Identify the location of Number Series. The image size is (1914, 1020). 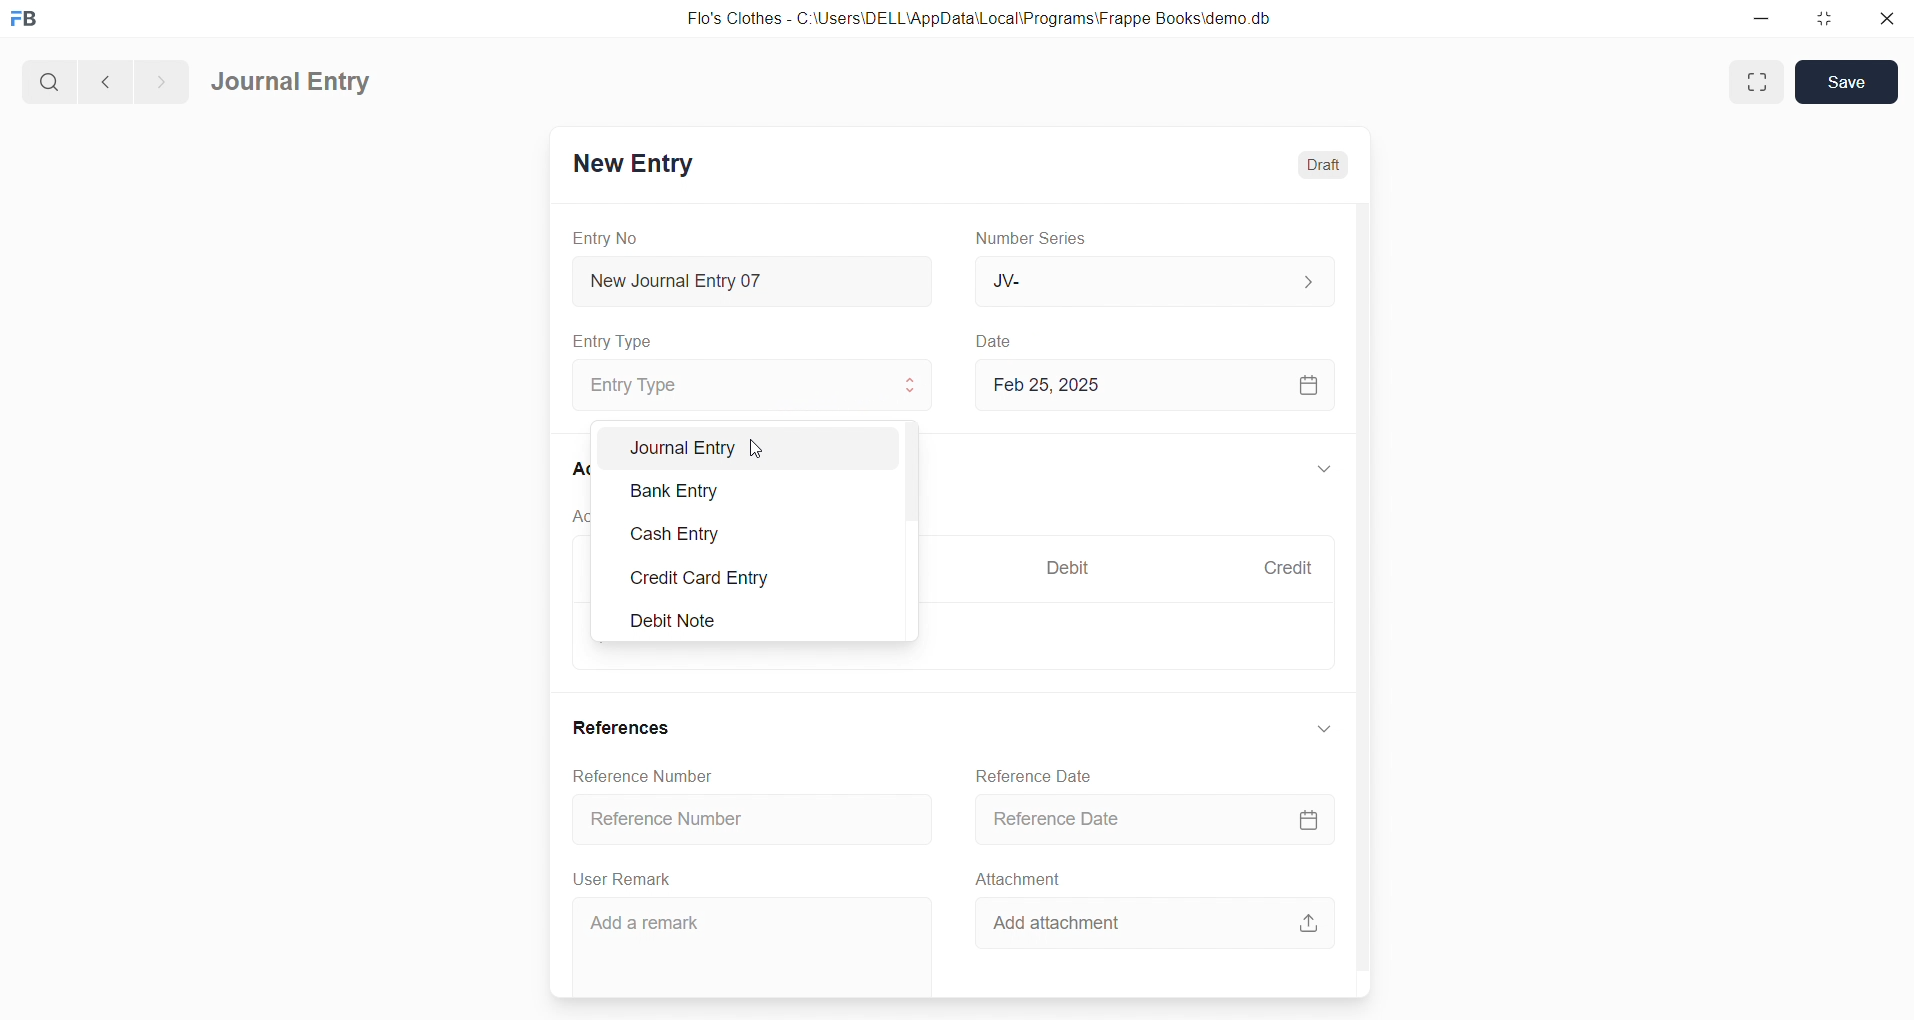
(1037, 239).